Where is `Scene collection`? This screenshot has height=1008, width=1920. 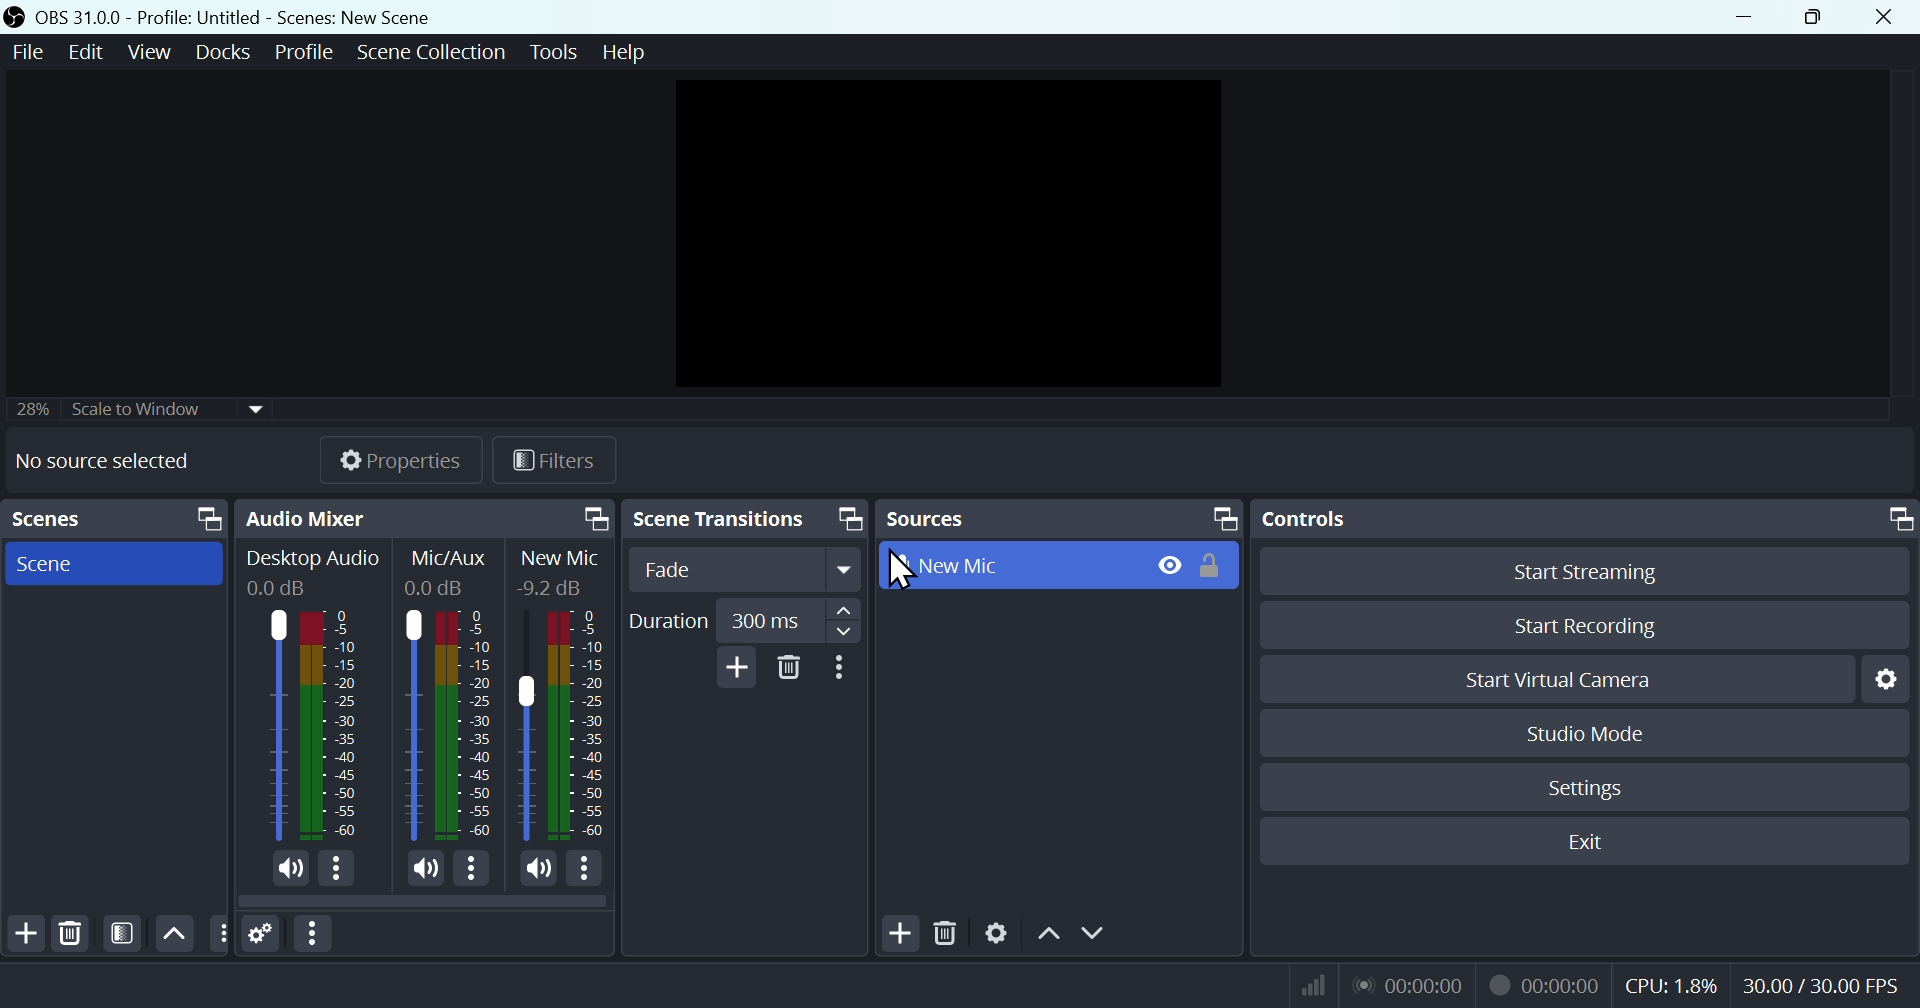
Scene collection is located at coordinates (435, 53).